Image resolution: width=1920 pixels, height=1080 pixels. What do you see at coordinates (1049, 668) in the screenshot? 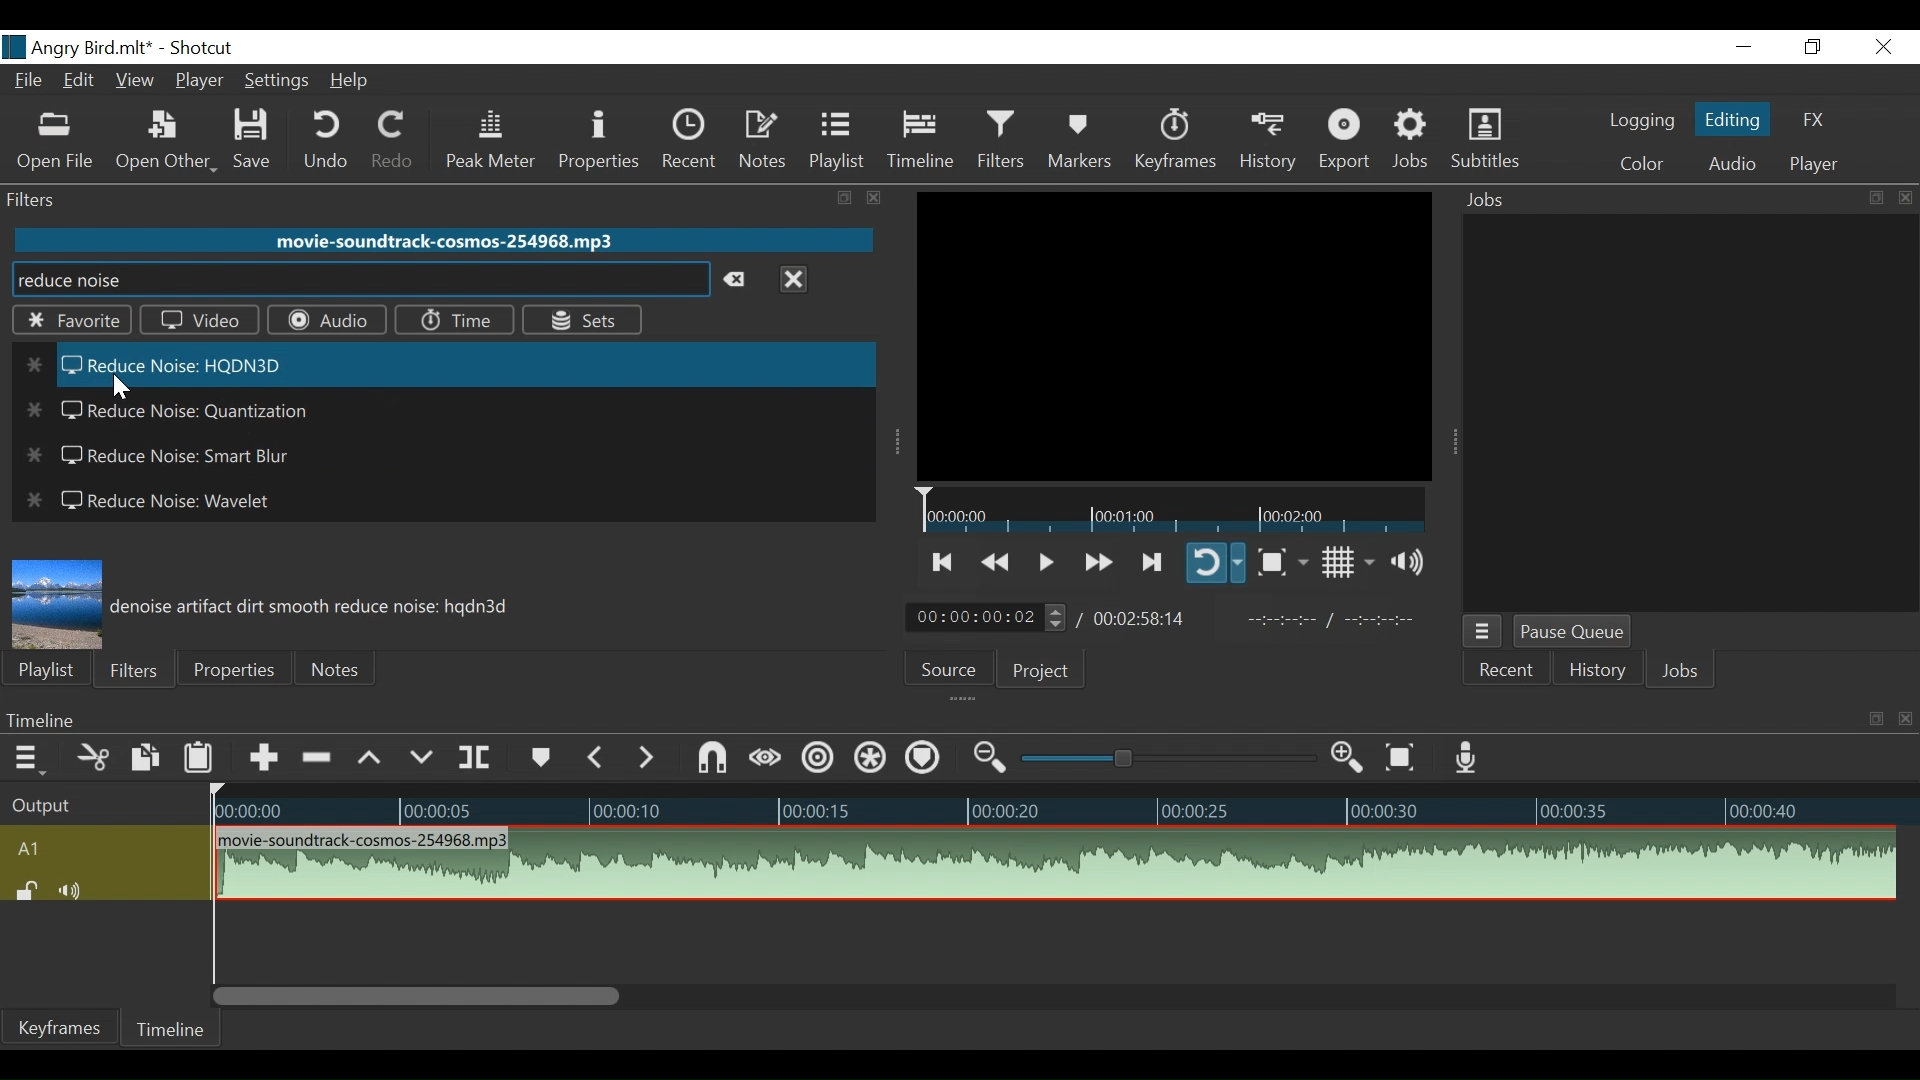
I see `Project` at bounding box center [1049, 668].